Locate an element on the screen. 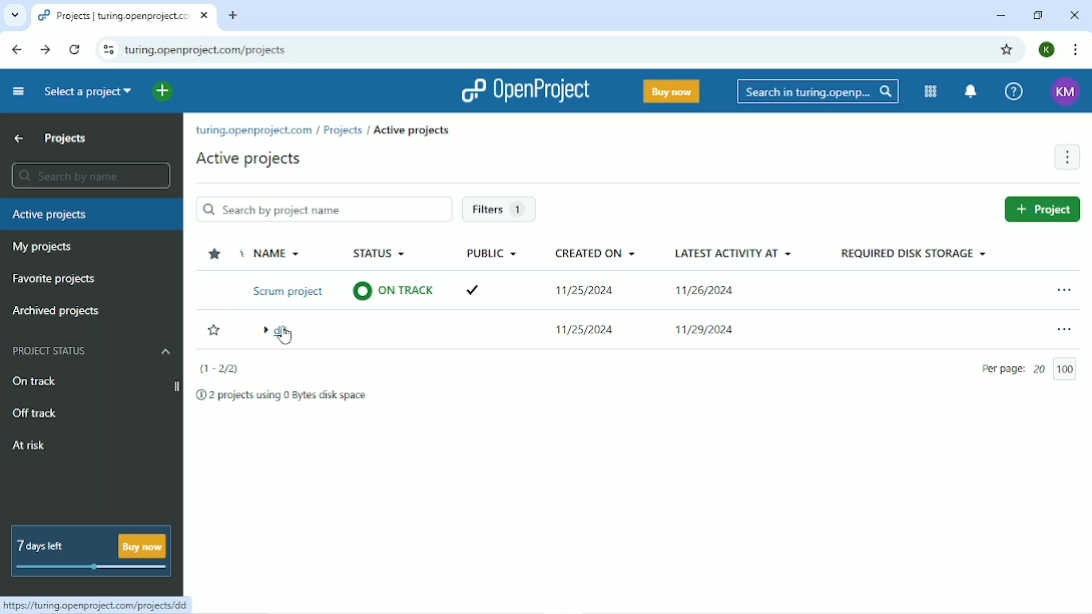 This screenshot has width=1092, height=614. Minimize is located at coordinates (1001, 16).